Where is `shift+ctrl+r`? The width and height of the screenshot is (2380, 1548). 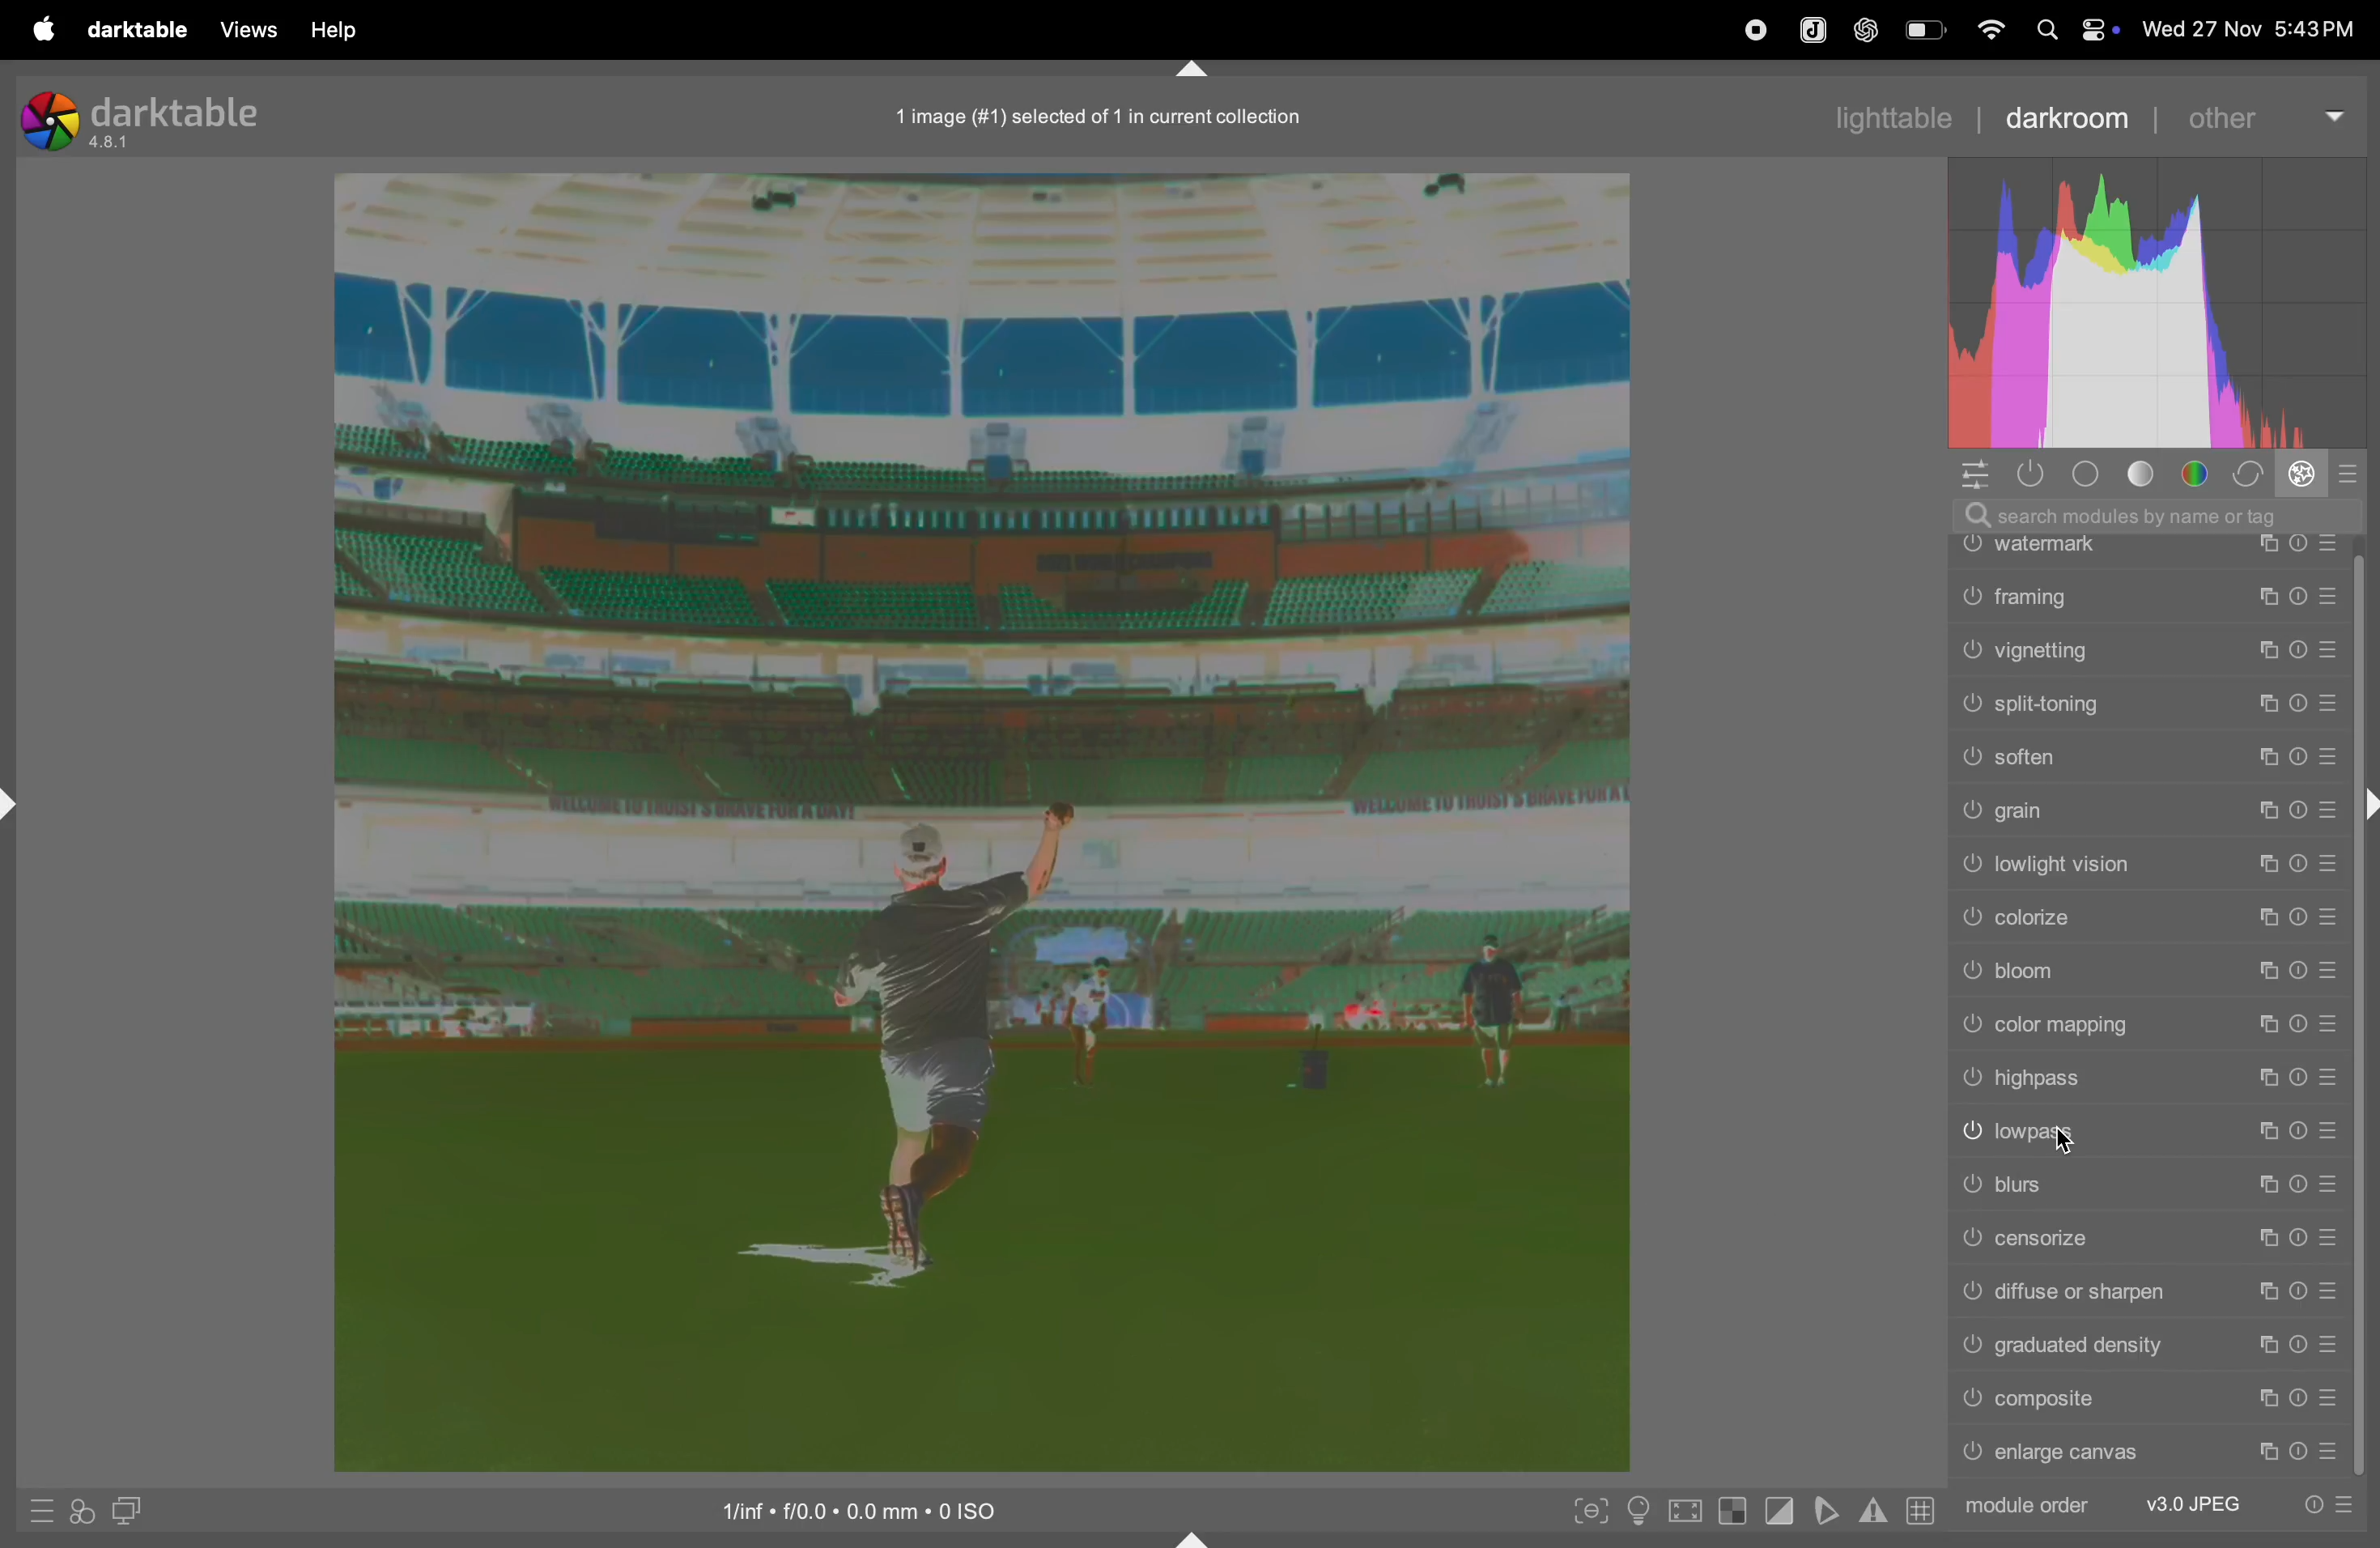
shift+ctrl+r is located at coordinates (2365, 809).